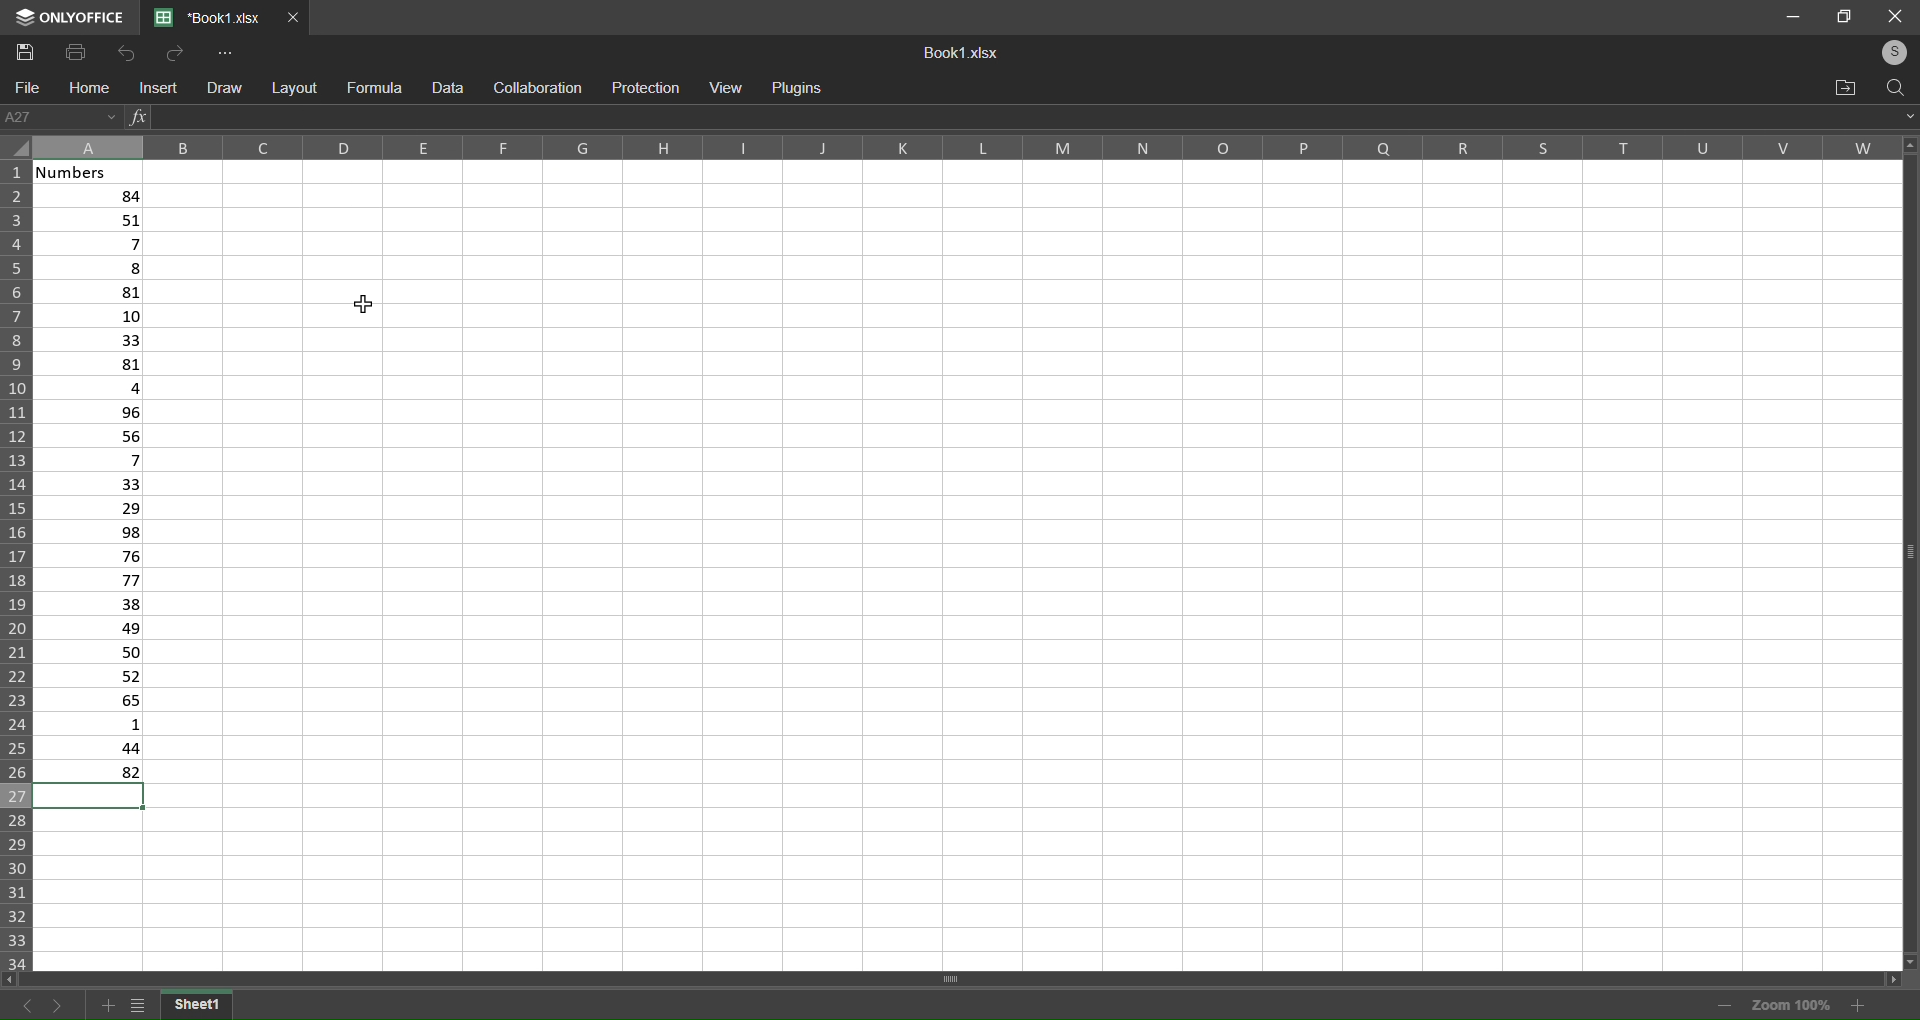  Describe the element at coordinates (140, 1003) in the screenshot. I see `list of sheet` at that location.